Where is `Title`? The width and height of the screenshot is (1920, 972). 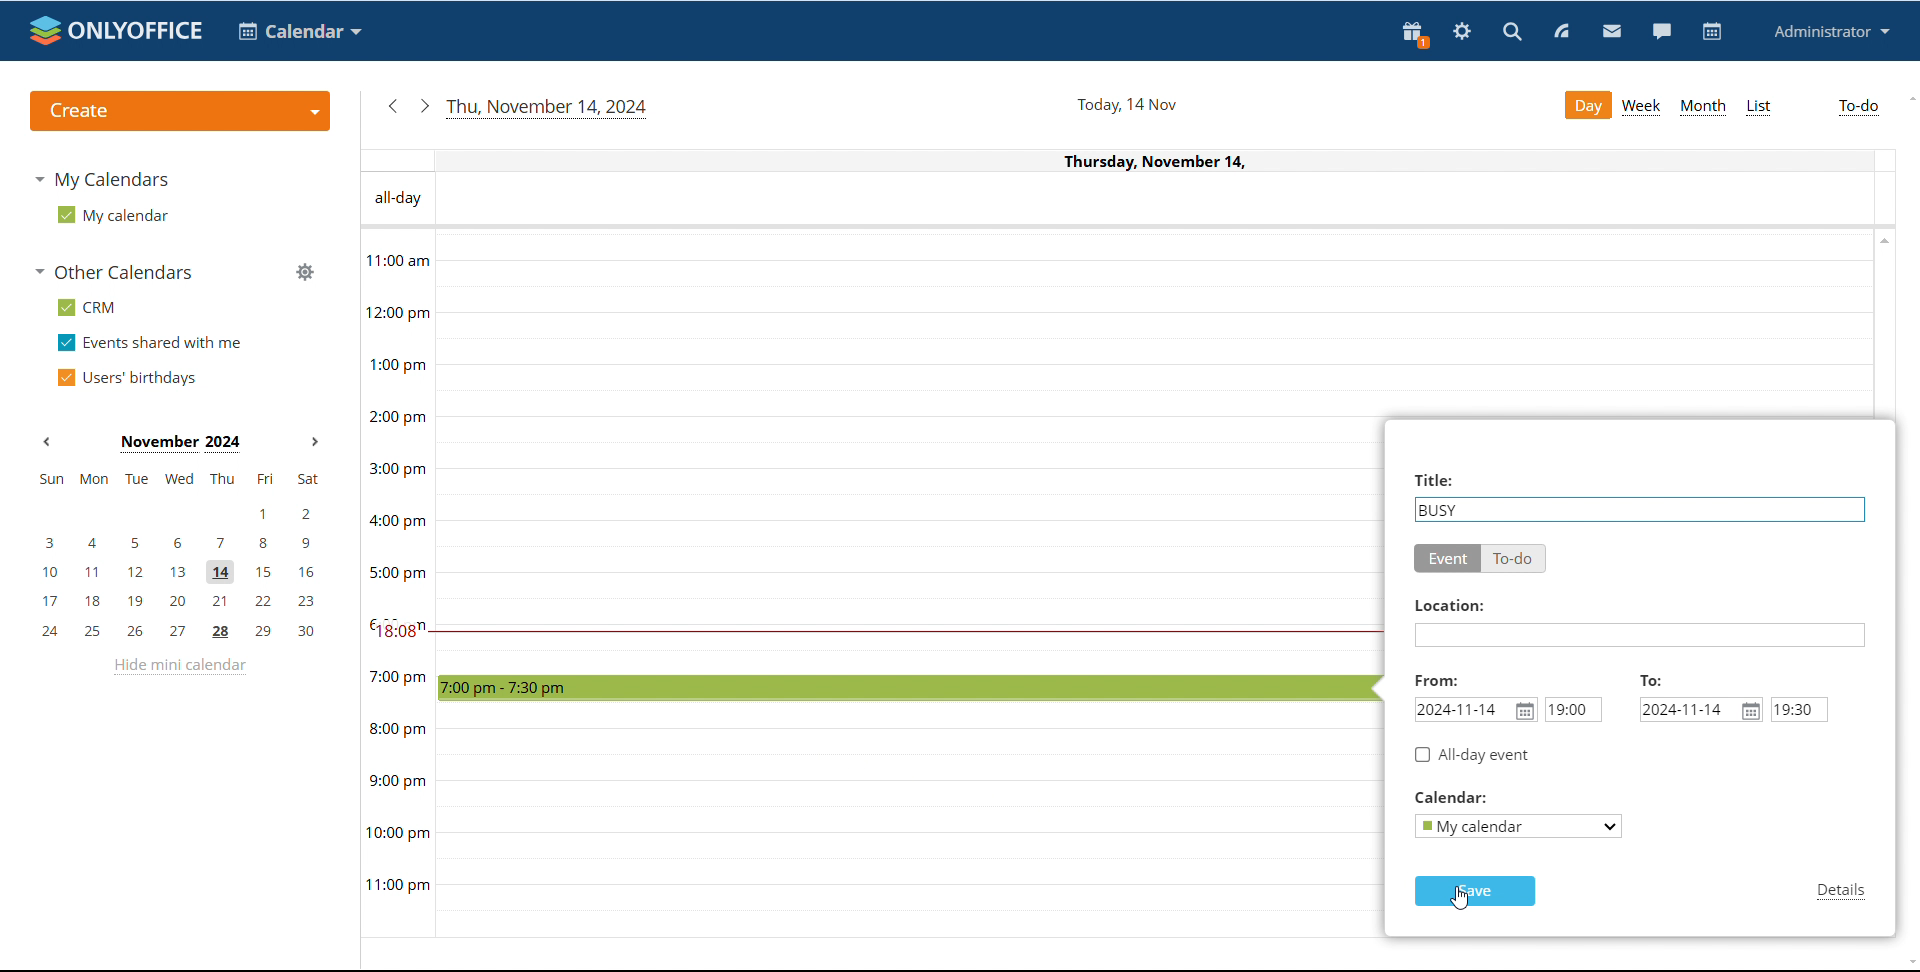 Title is located at coordinates (1436, 479).